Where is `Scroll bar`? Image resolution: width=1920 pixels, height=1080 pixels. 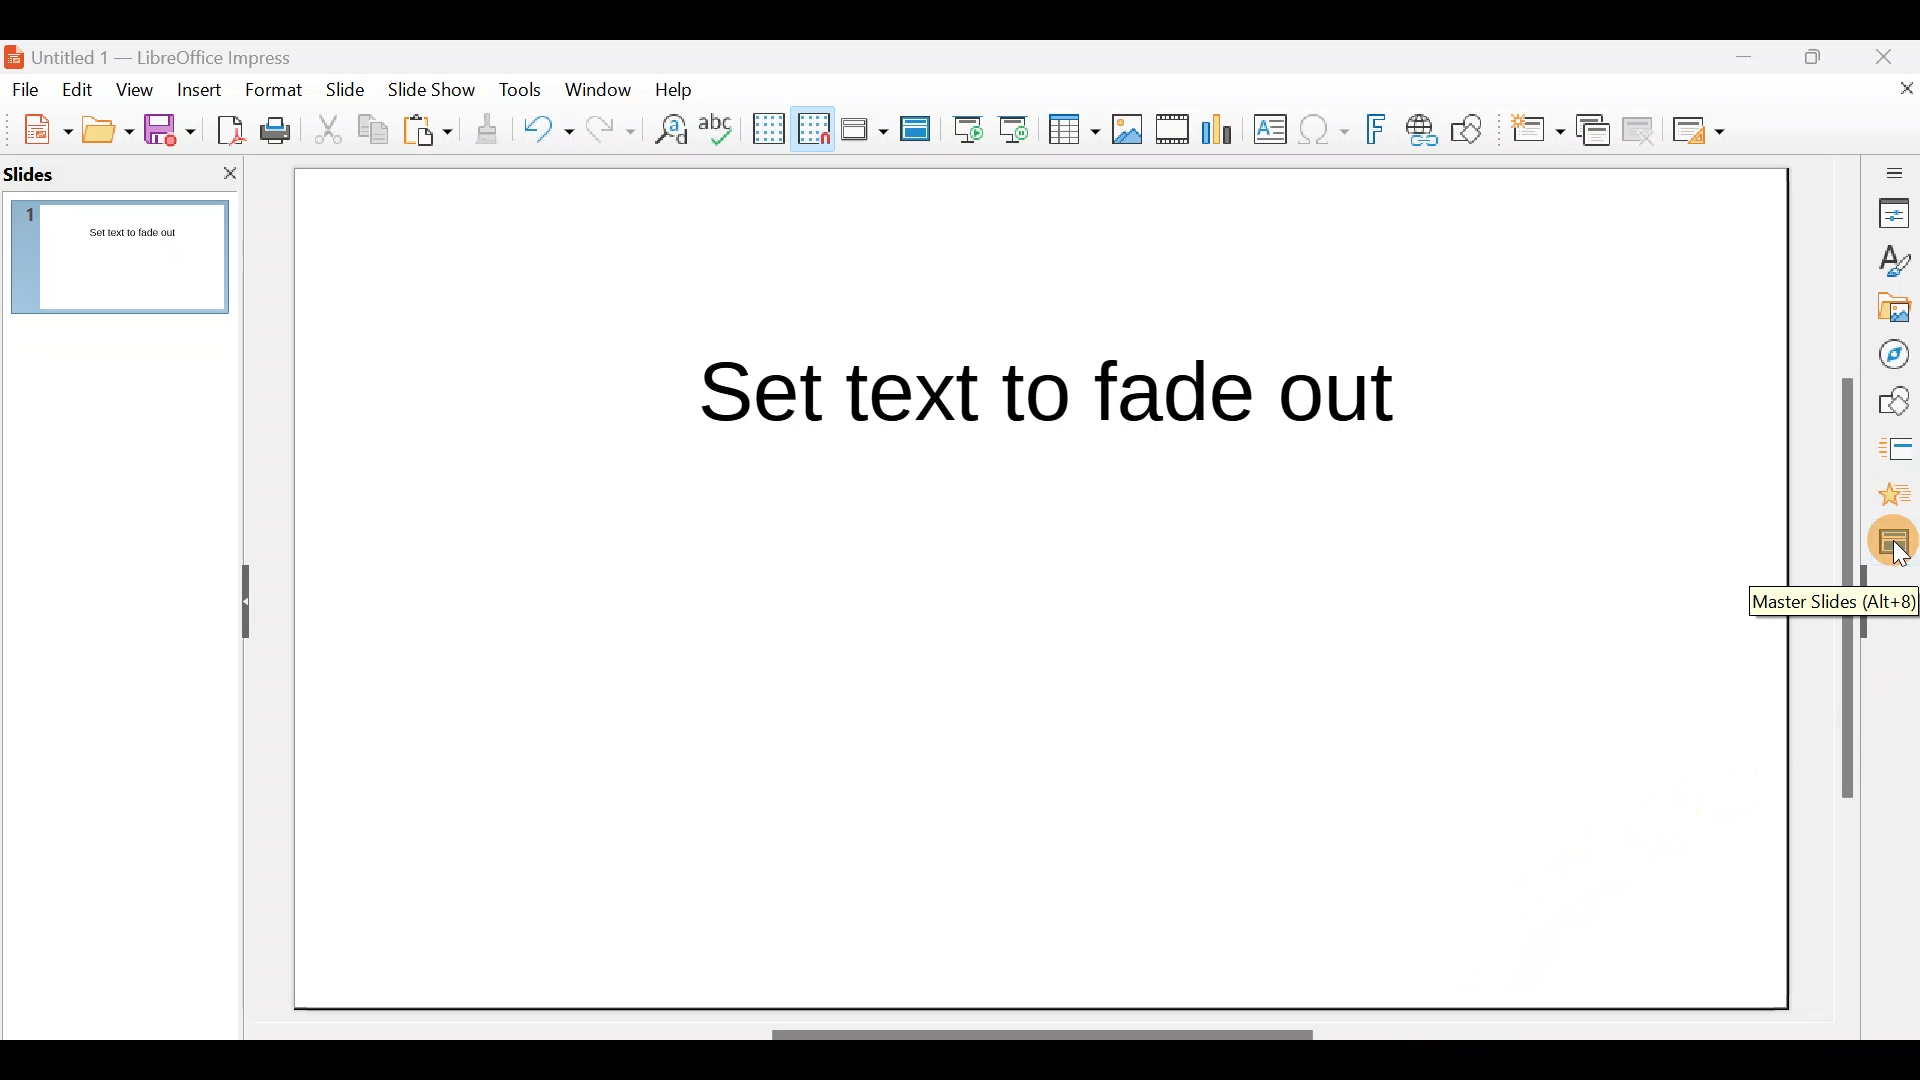
Scroll bar is located at coordinates (1055, 1014).